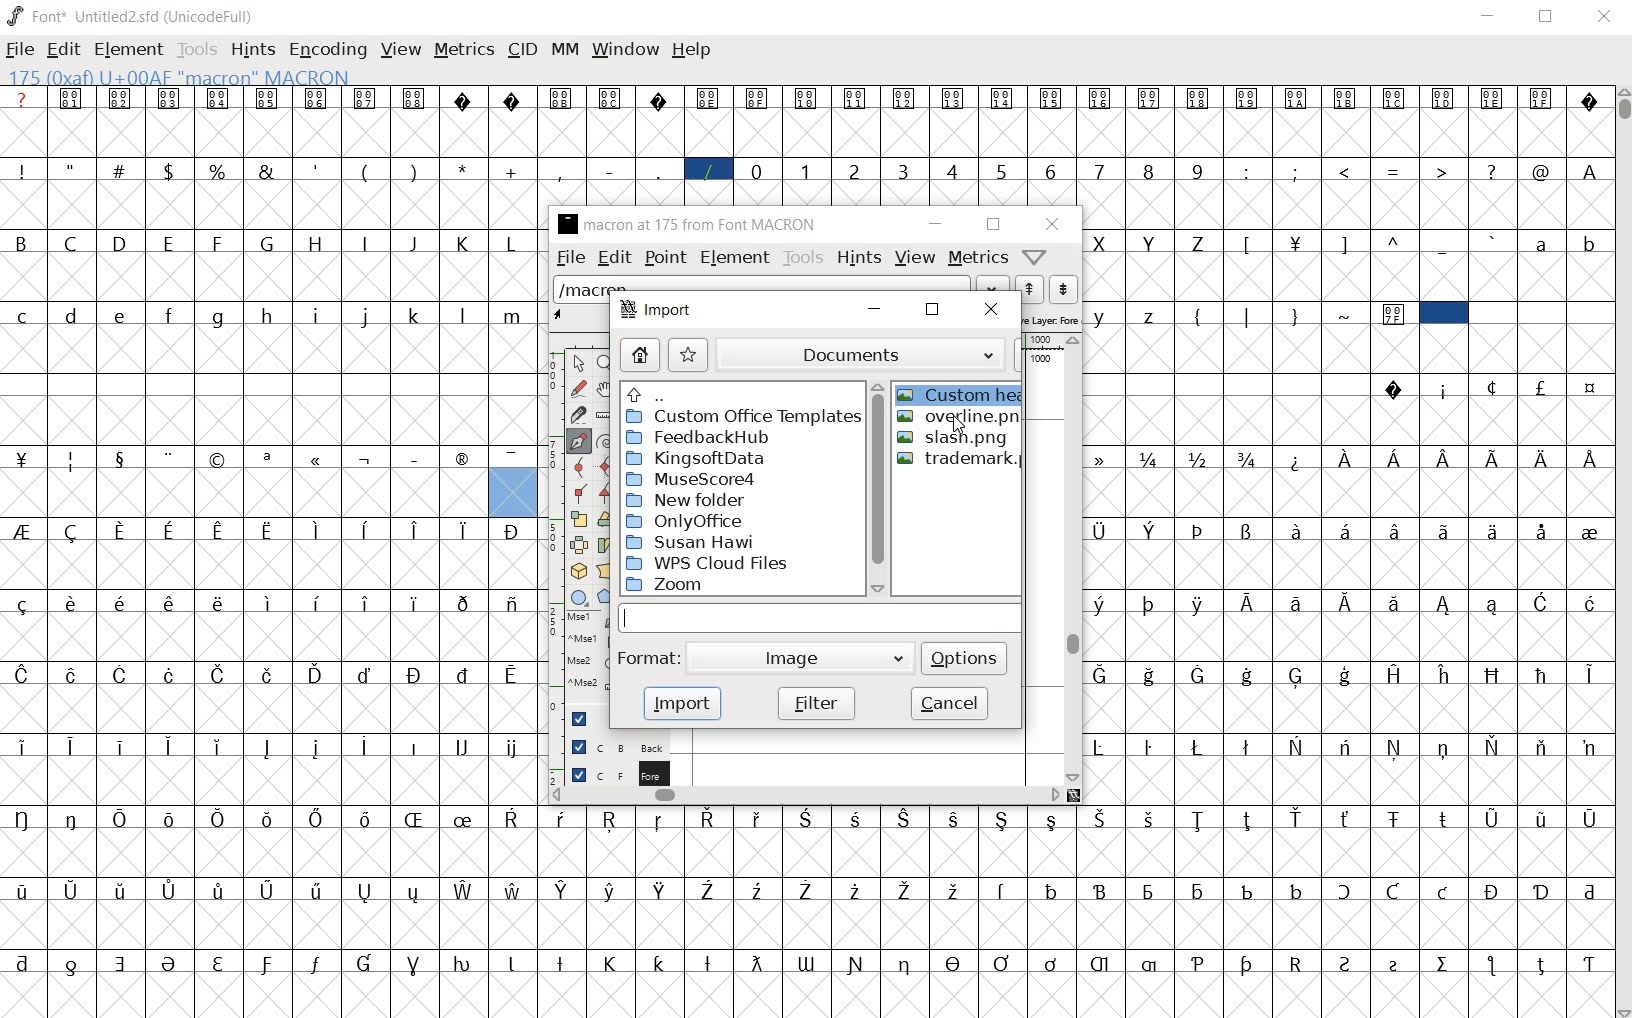 Image resolution: width=1632 pixels, height=1018 pixels. Describe the element at coordinates (124, 745) in the screenshot. I see `Symbol` at that location.